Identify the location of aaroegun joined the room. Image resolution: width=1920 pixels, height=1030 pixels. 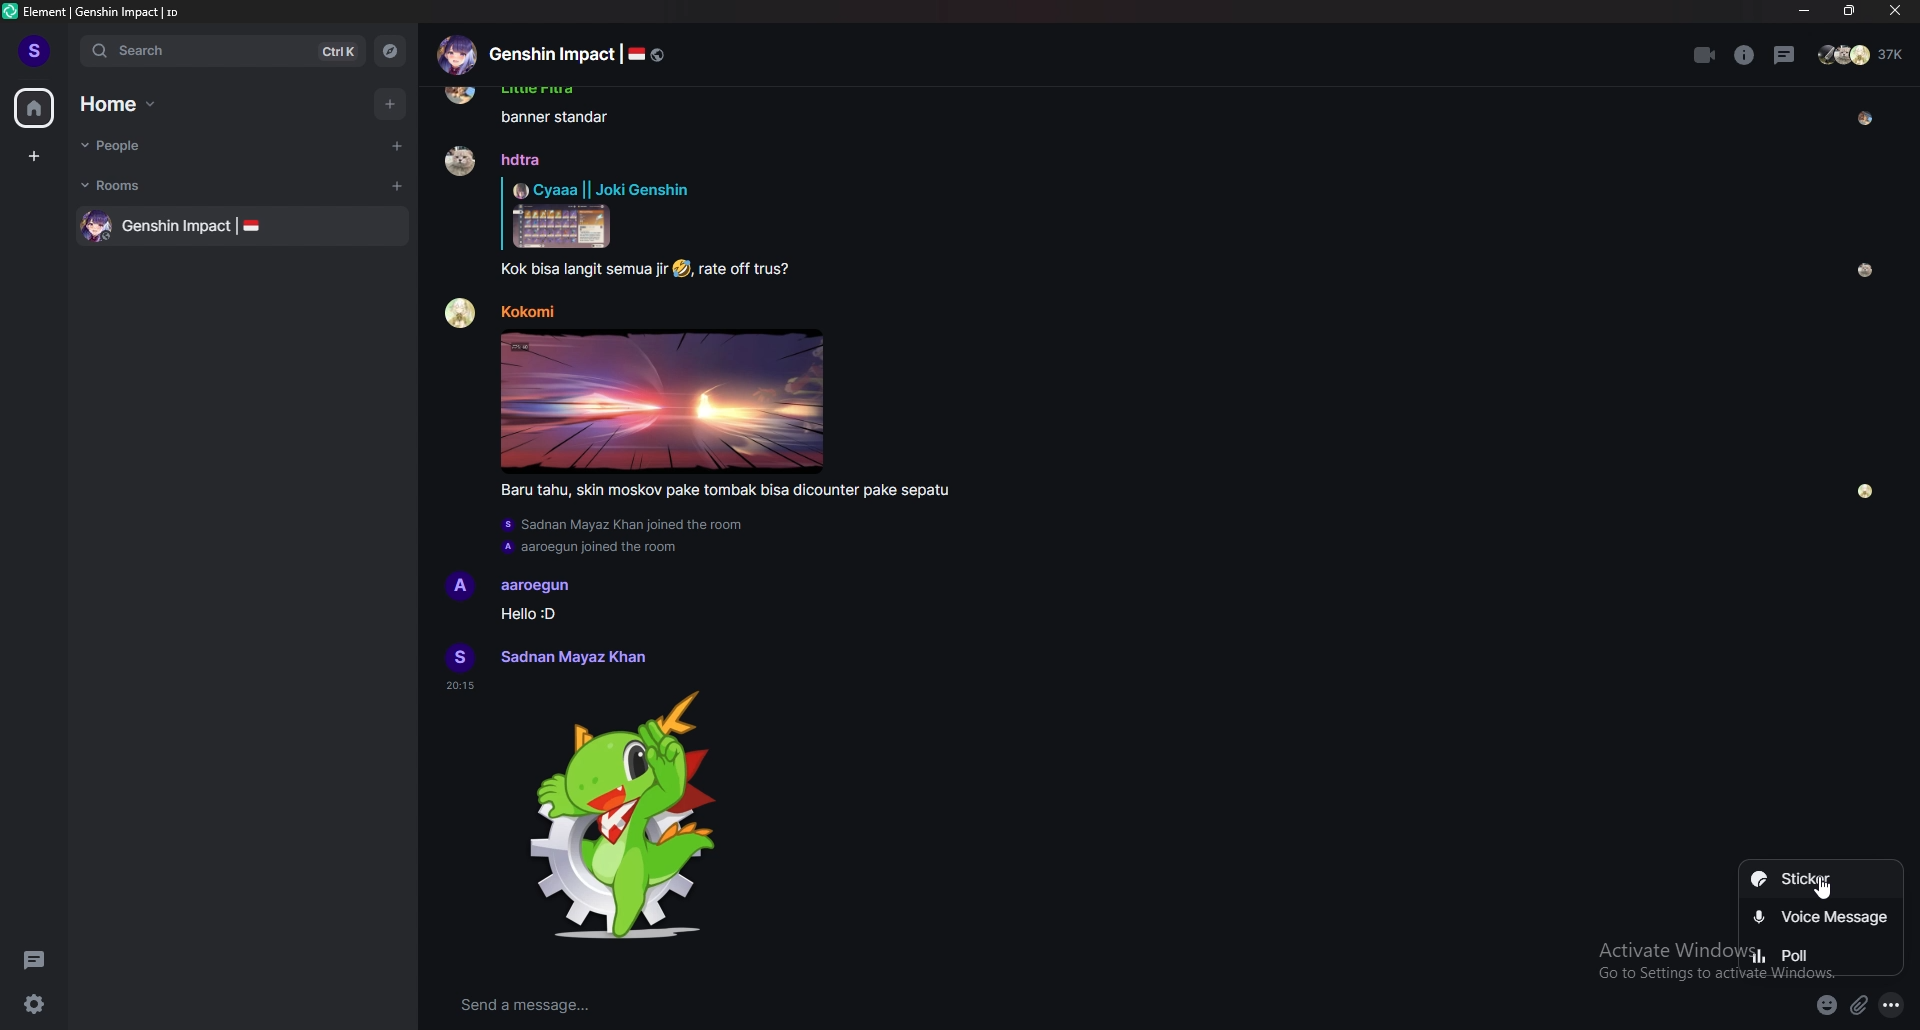
(589, 548).